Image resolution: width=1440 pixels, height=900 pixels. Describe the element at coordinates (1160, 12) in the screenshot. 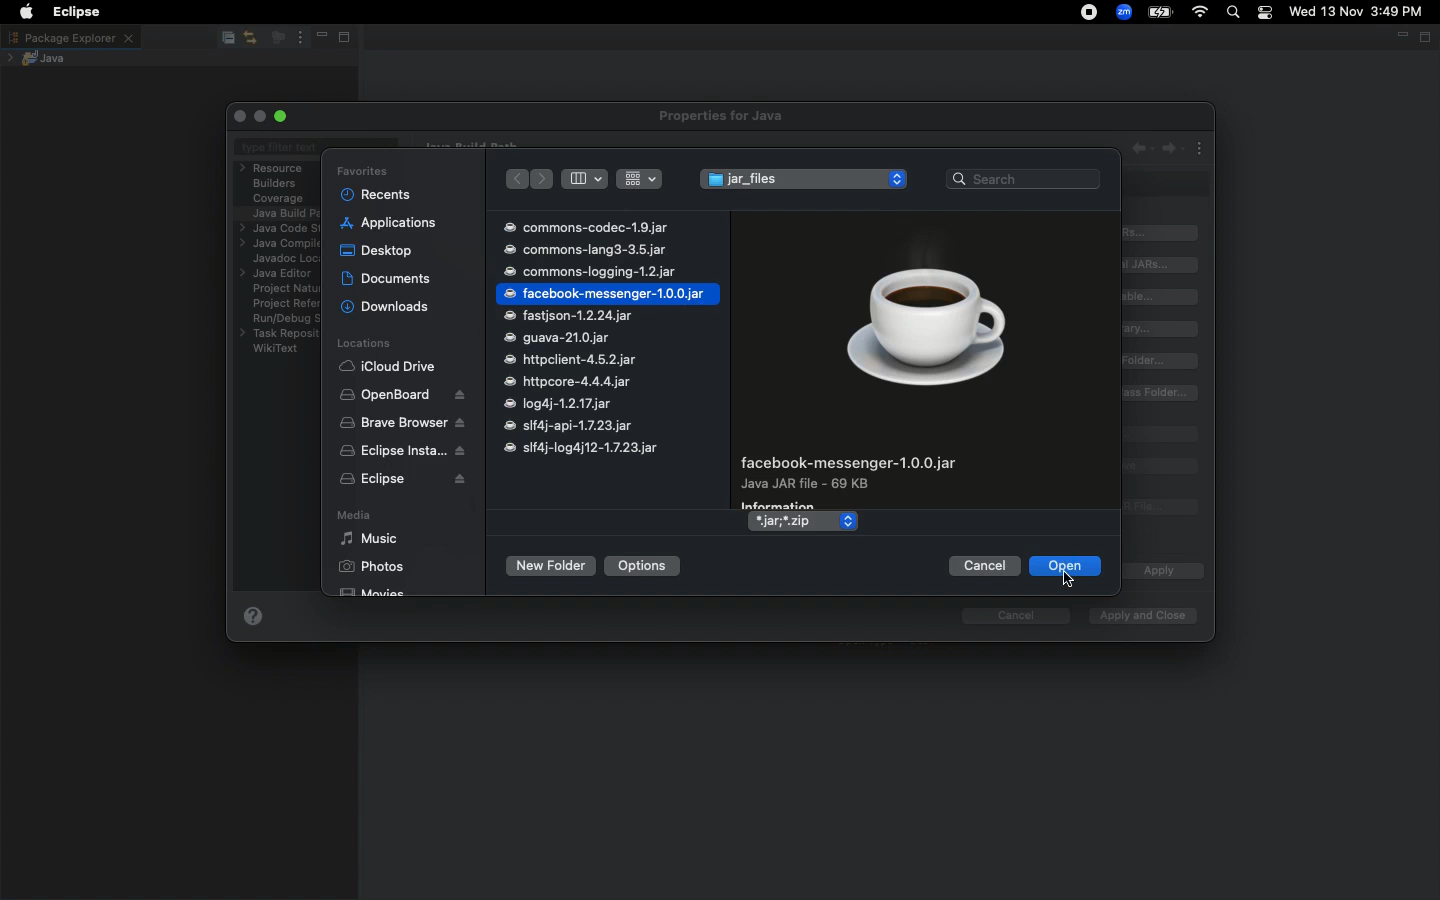

I see `Charge` at that location.